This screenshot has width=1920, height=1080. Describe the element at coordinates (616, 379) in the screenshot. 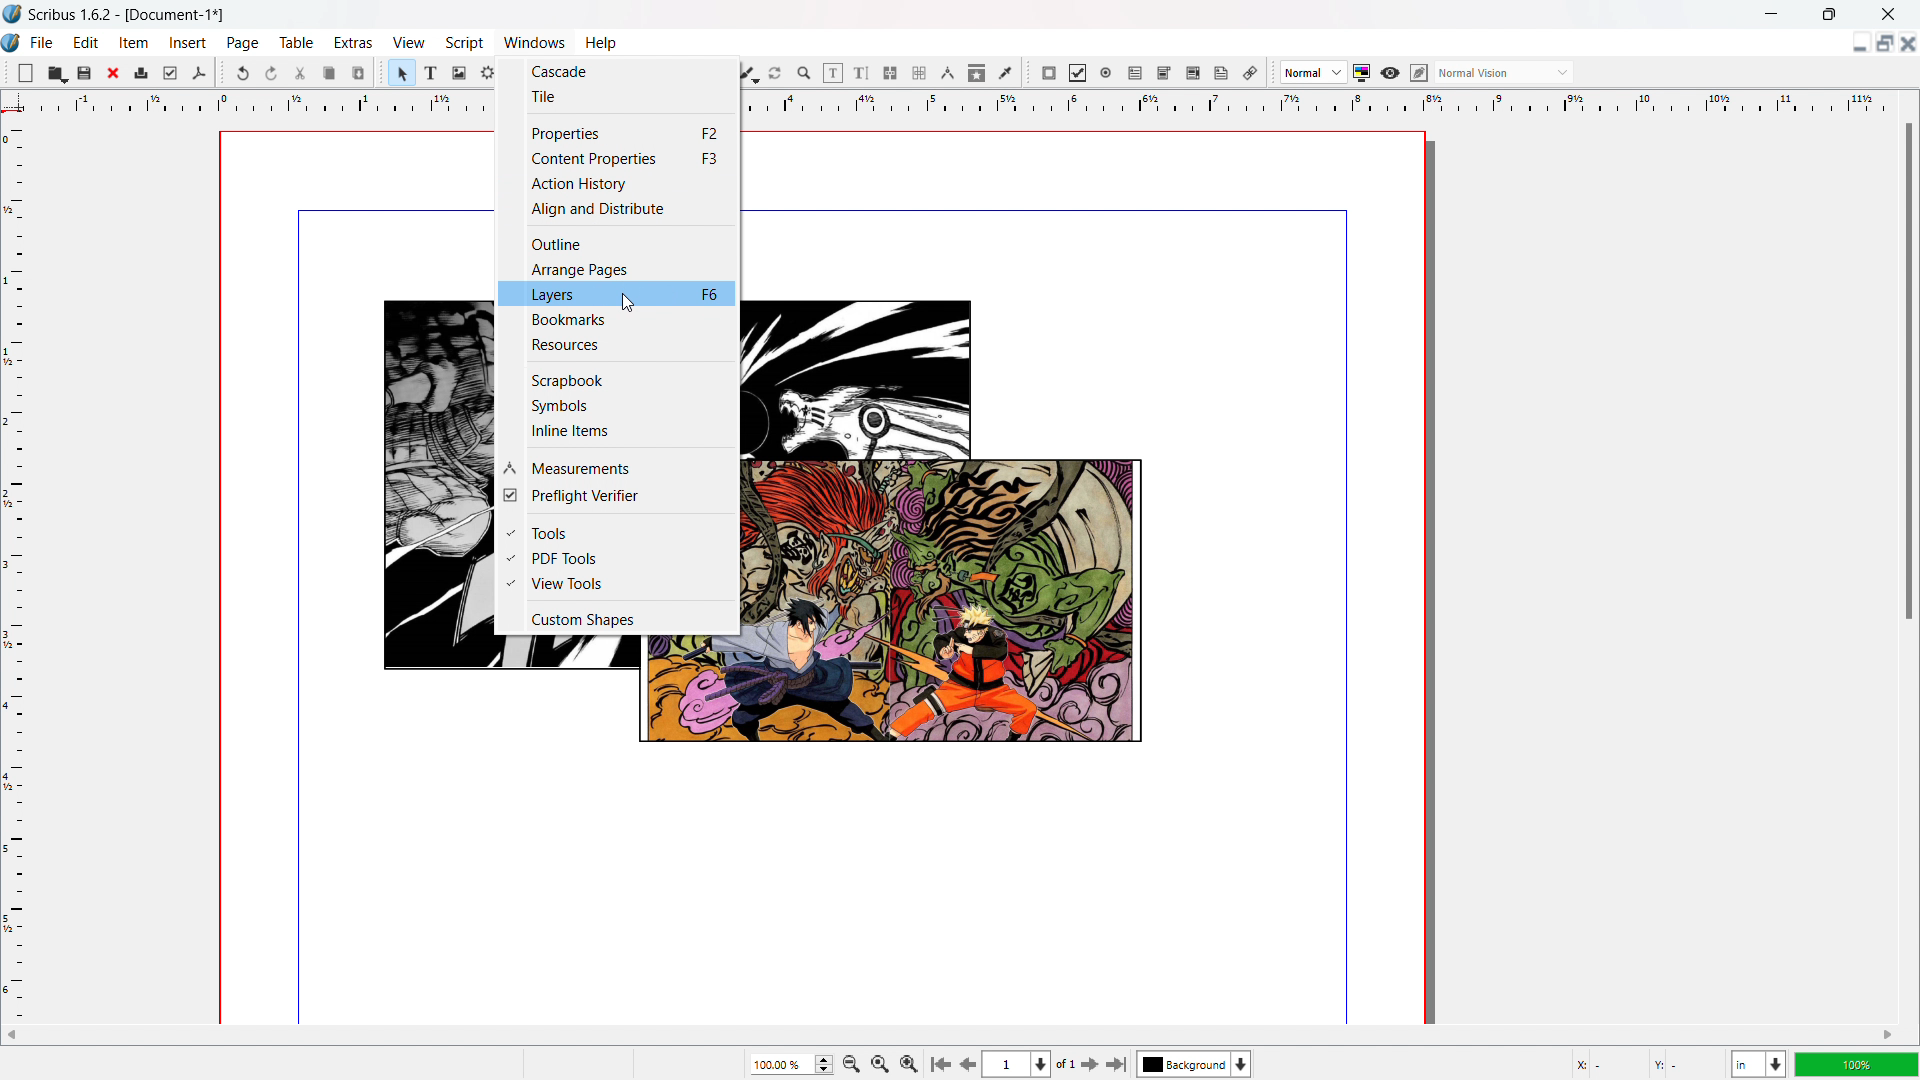

I see `scrapbook` at that location.